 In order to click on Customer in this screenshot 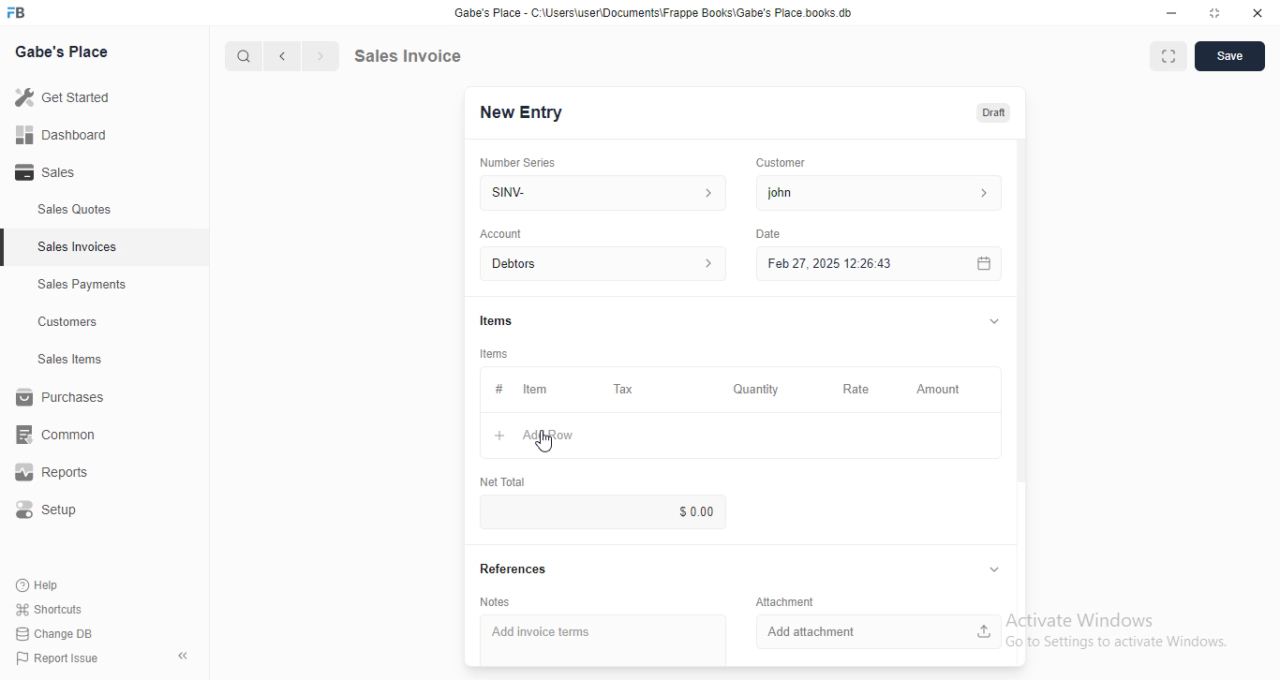, I will do `click(784, 163)`.